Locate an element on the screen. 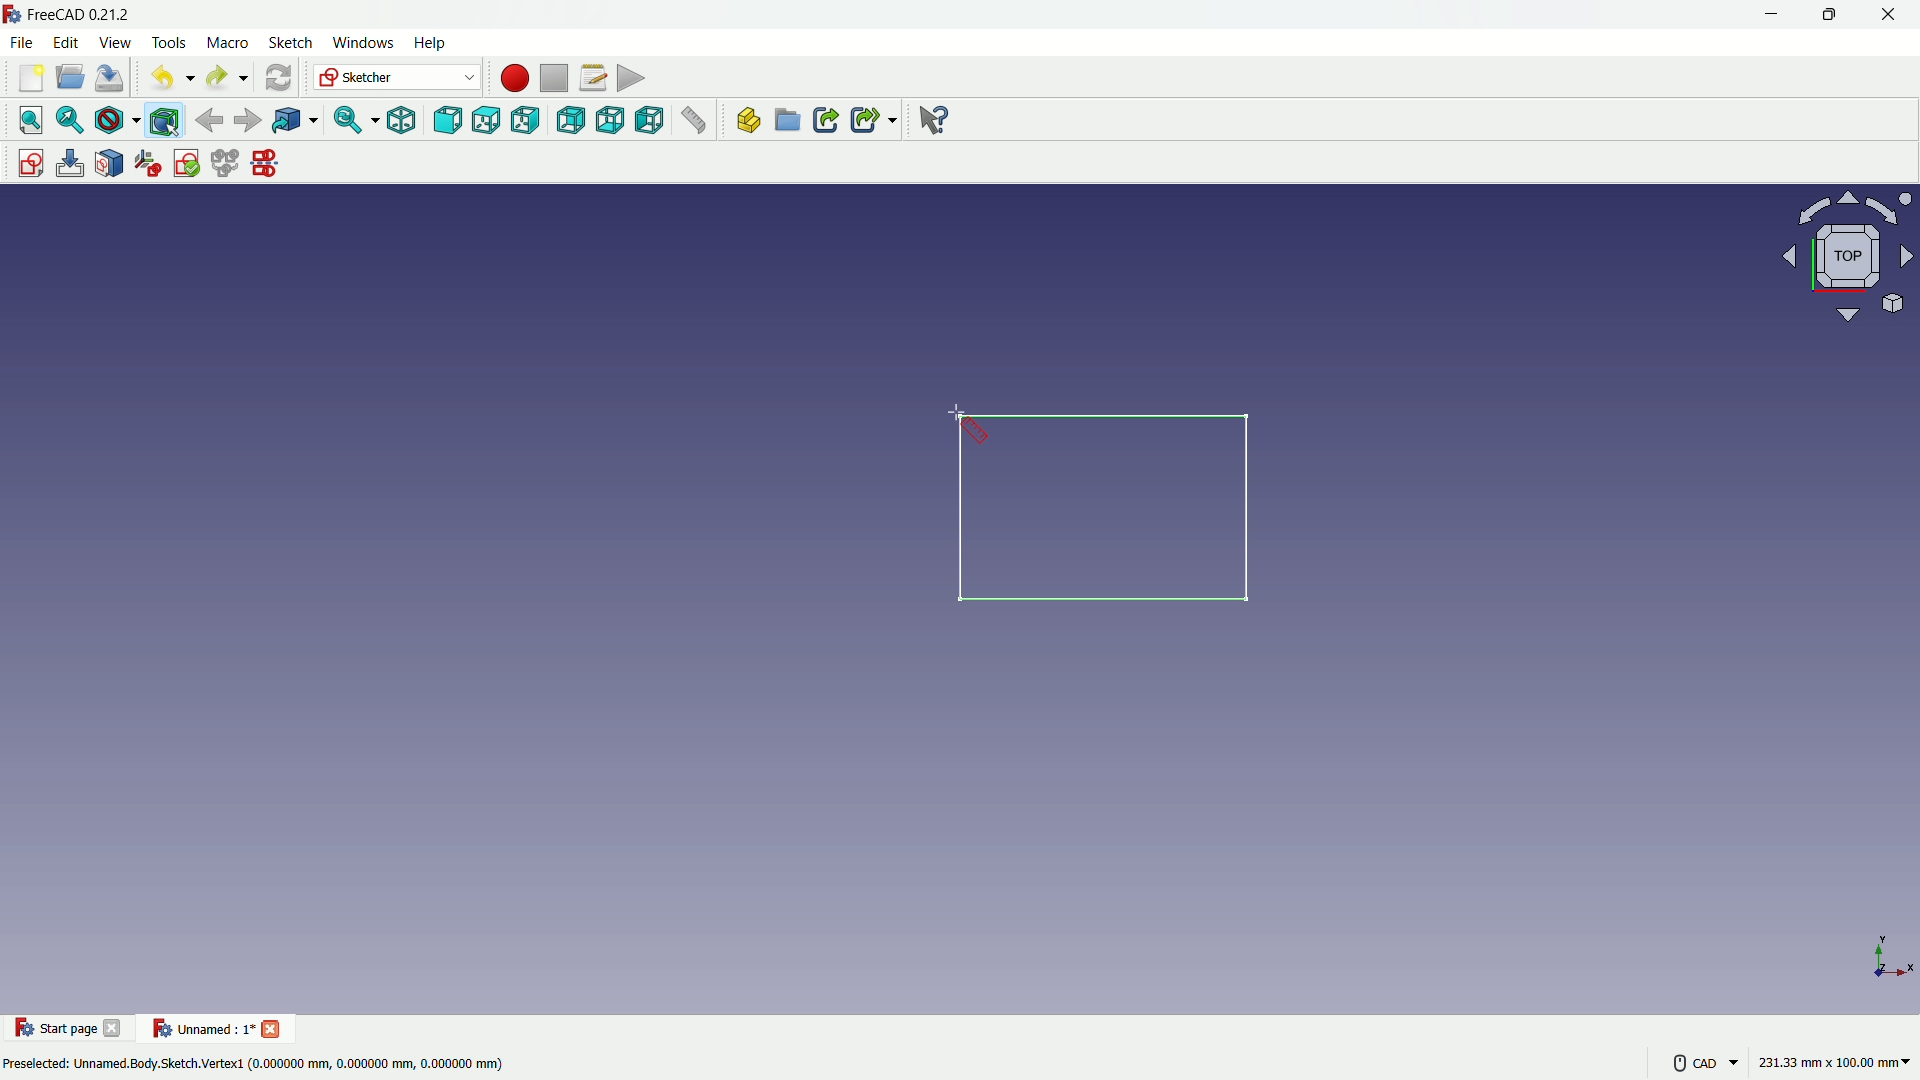 This screenshot has width=1920, height=1080. stop macros is located at coordinates (551, 79).